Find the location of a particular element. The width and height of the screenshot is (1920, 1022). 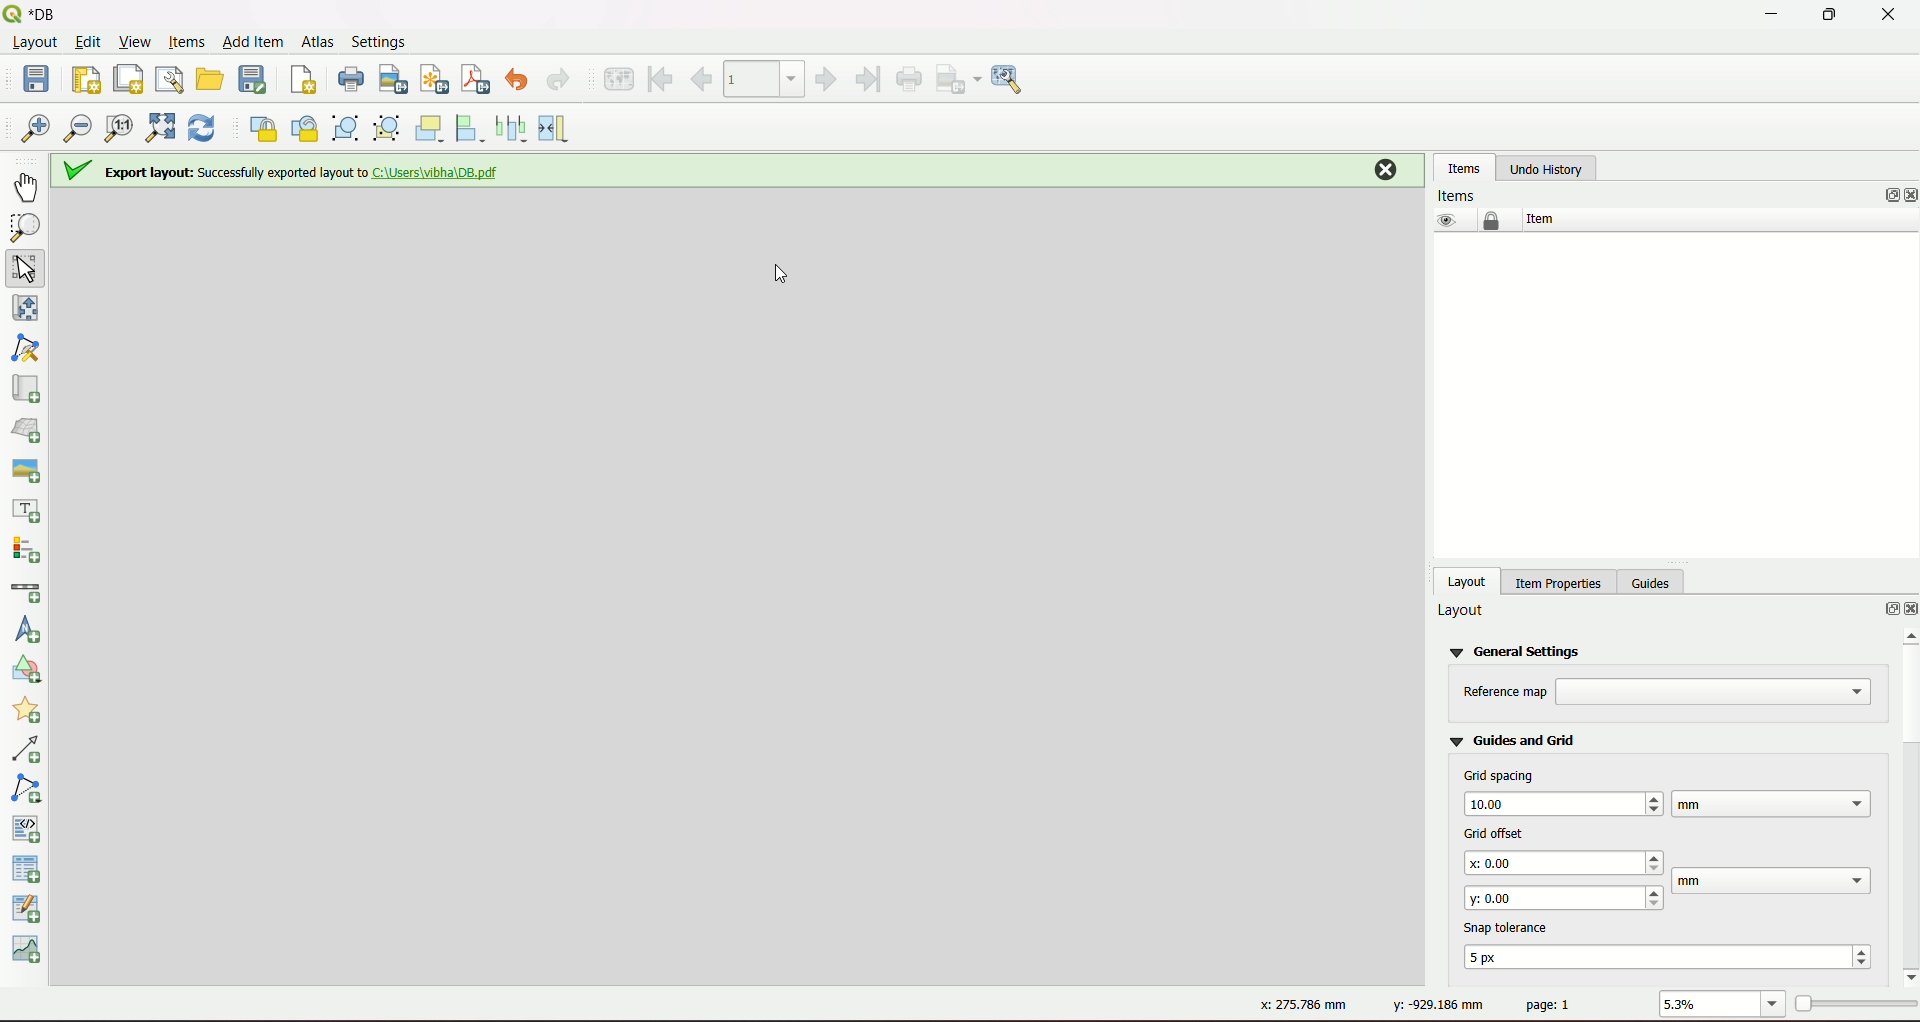

Add item is located at coordinates (252, 40).